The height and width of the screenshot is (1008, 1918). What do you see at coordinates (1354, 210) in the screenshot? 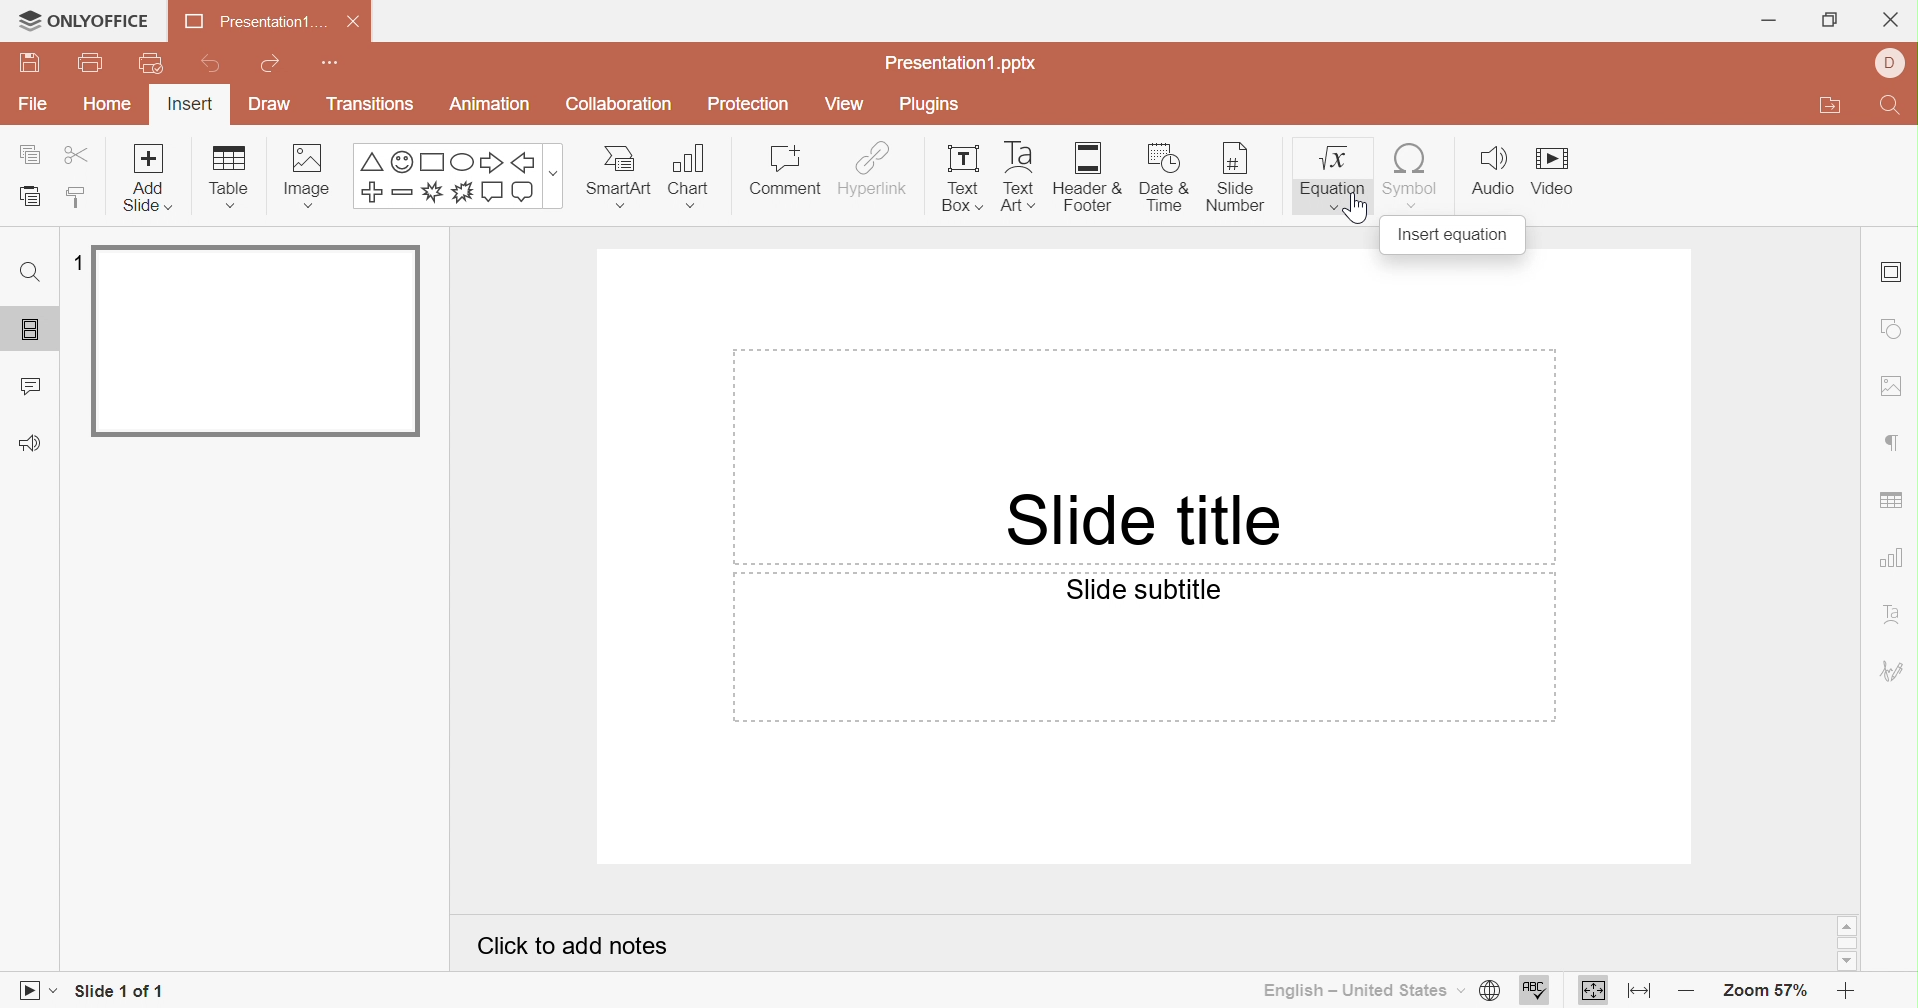
I see `Cursor` at bounding box center [1354, 210].